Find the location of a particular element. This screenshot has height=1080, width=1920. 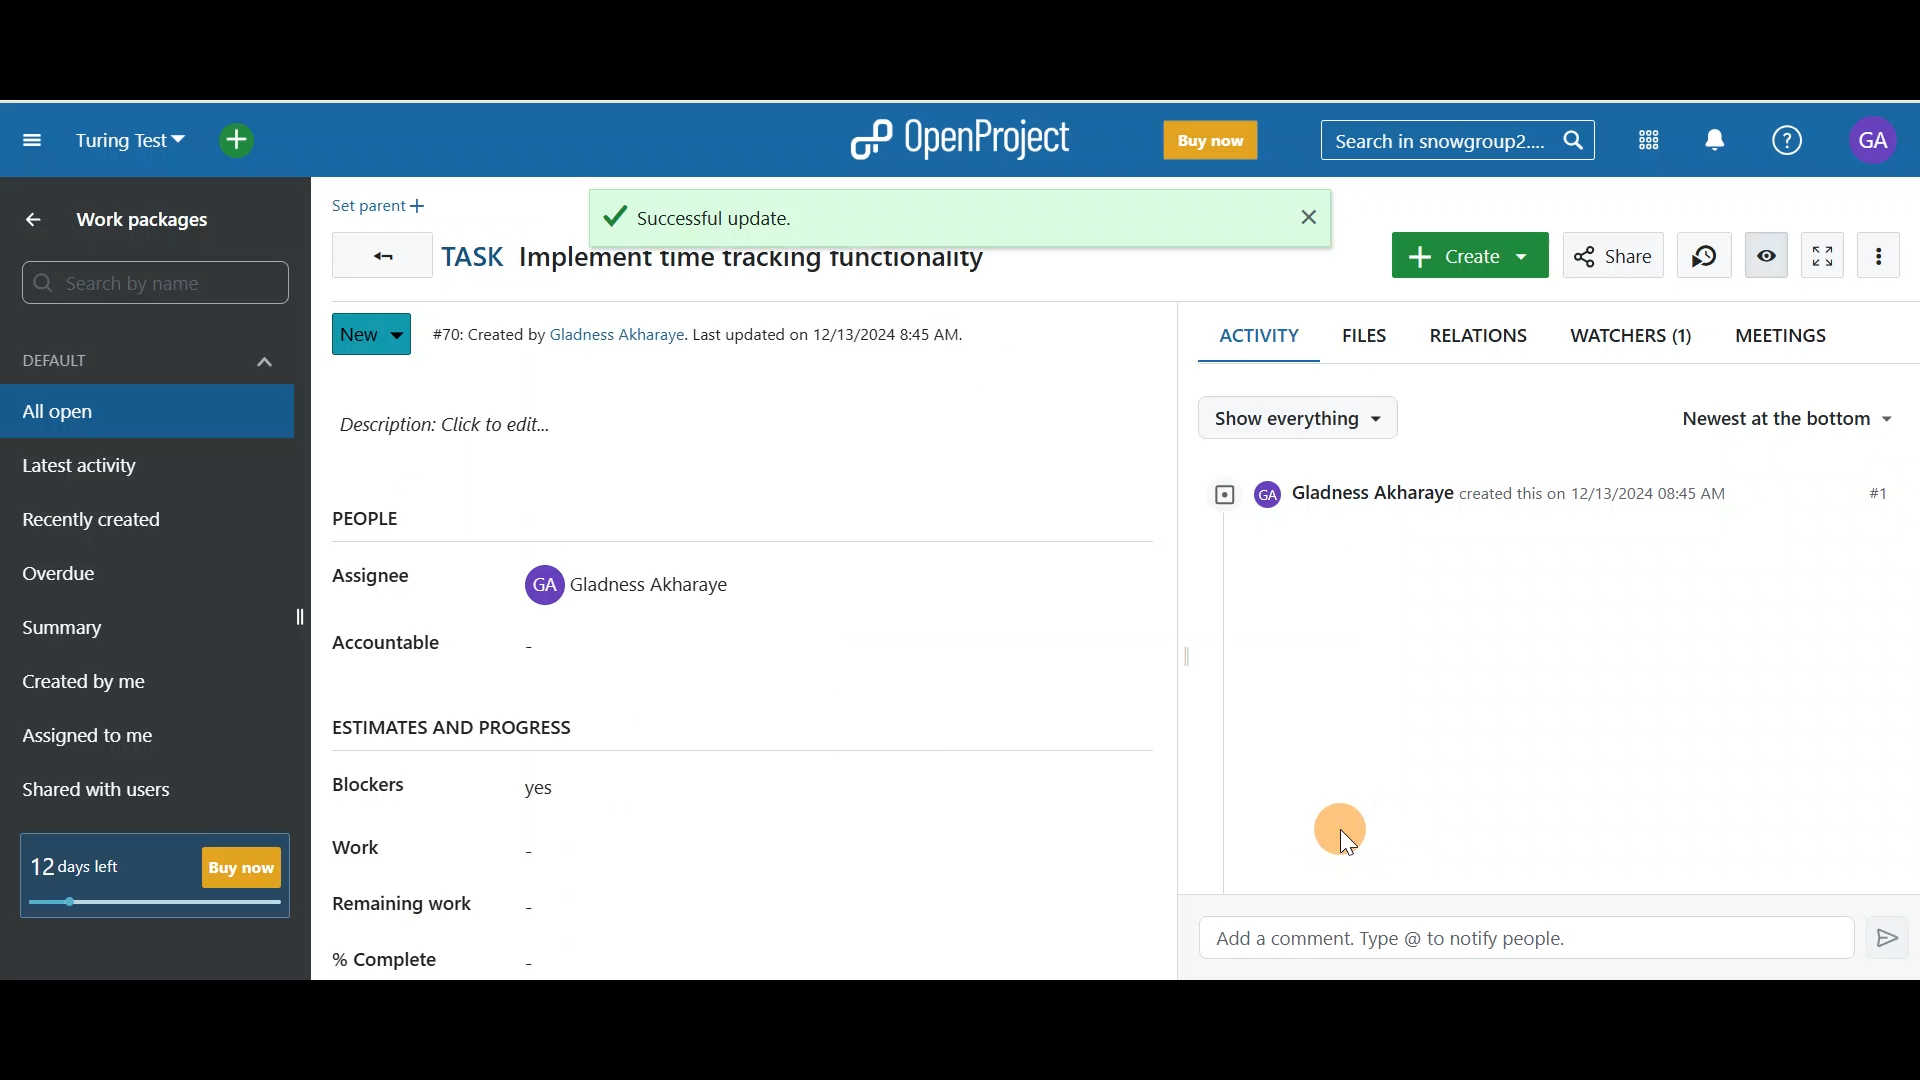

Account name is located at coordinates (1877, 141).